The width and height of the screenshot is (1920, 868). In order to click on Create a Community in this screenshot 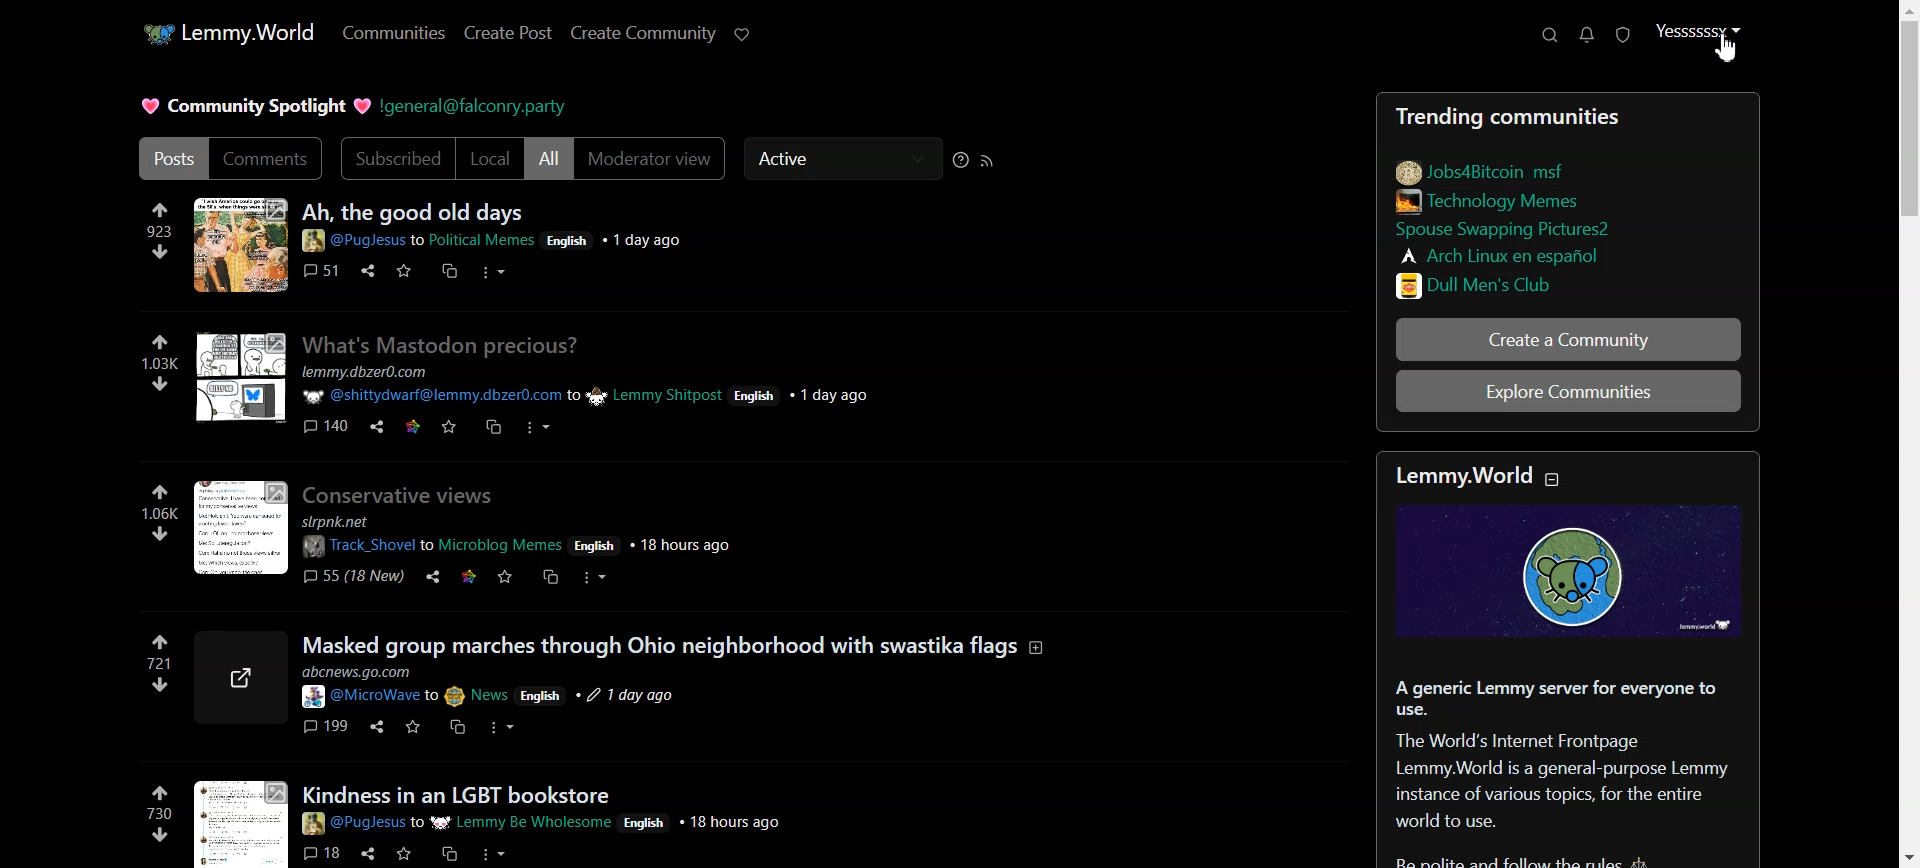, I will do `click(1566, 339)`.